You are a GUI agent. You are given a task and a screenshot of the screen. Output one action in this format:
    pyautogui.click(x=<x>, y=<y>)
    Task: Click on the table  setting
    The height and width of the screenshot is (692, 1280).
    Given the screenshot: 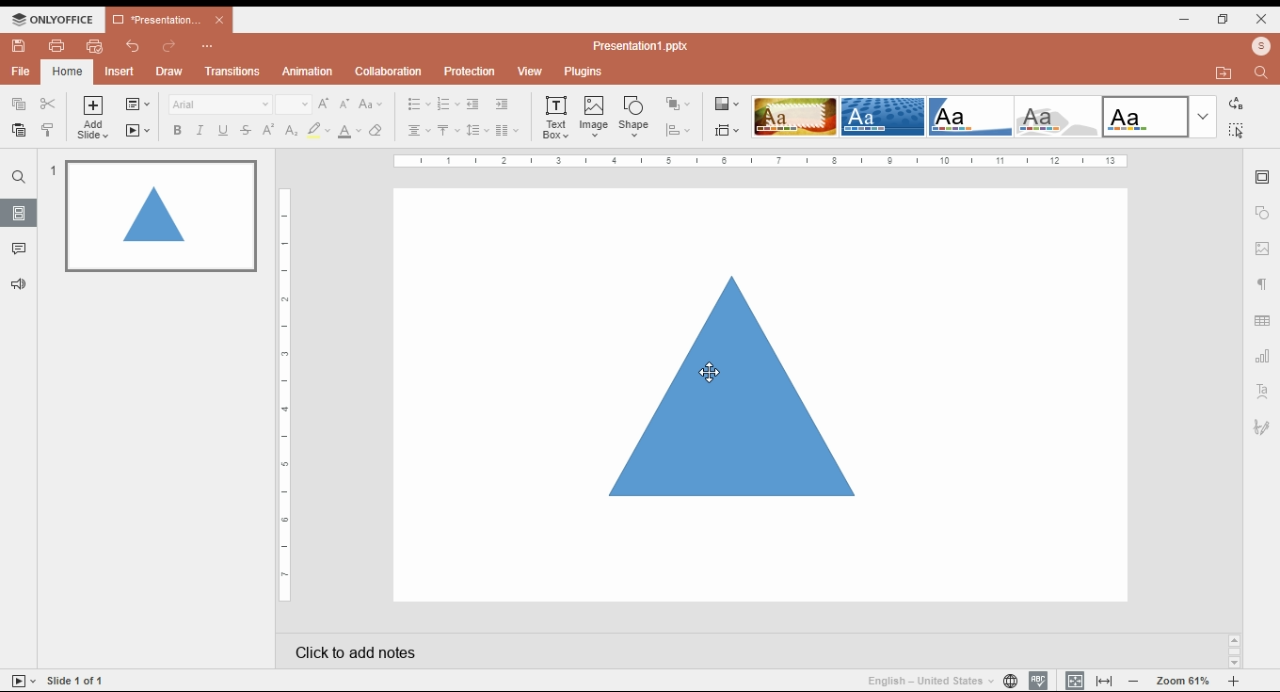 What is the action you would take?
    pyautogui.click(x=1260, y=319)
    